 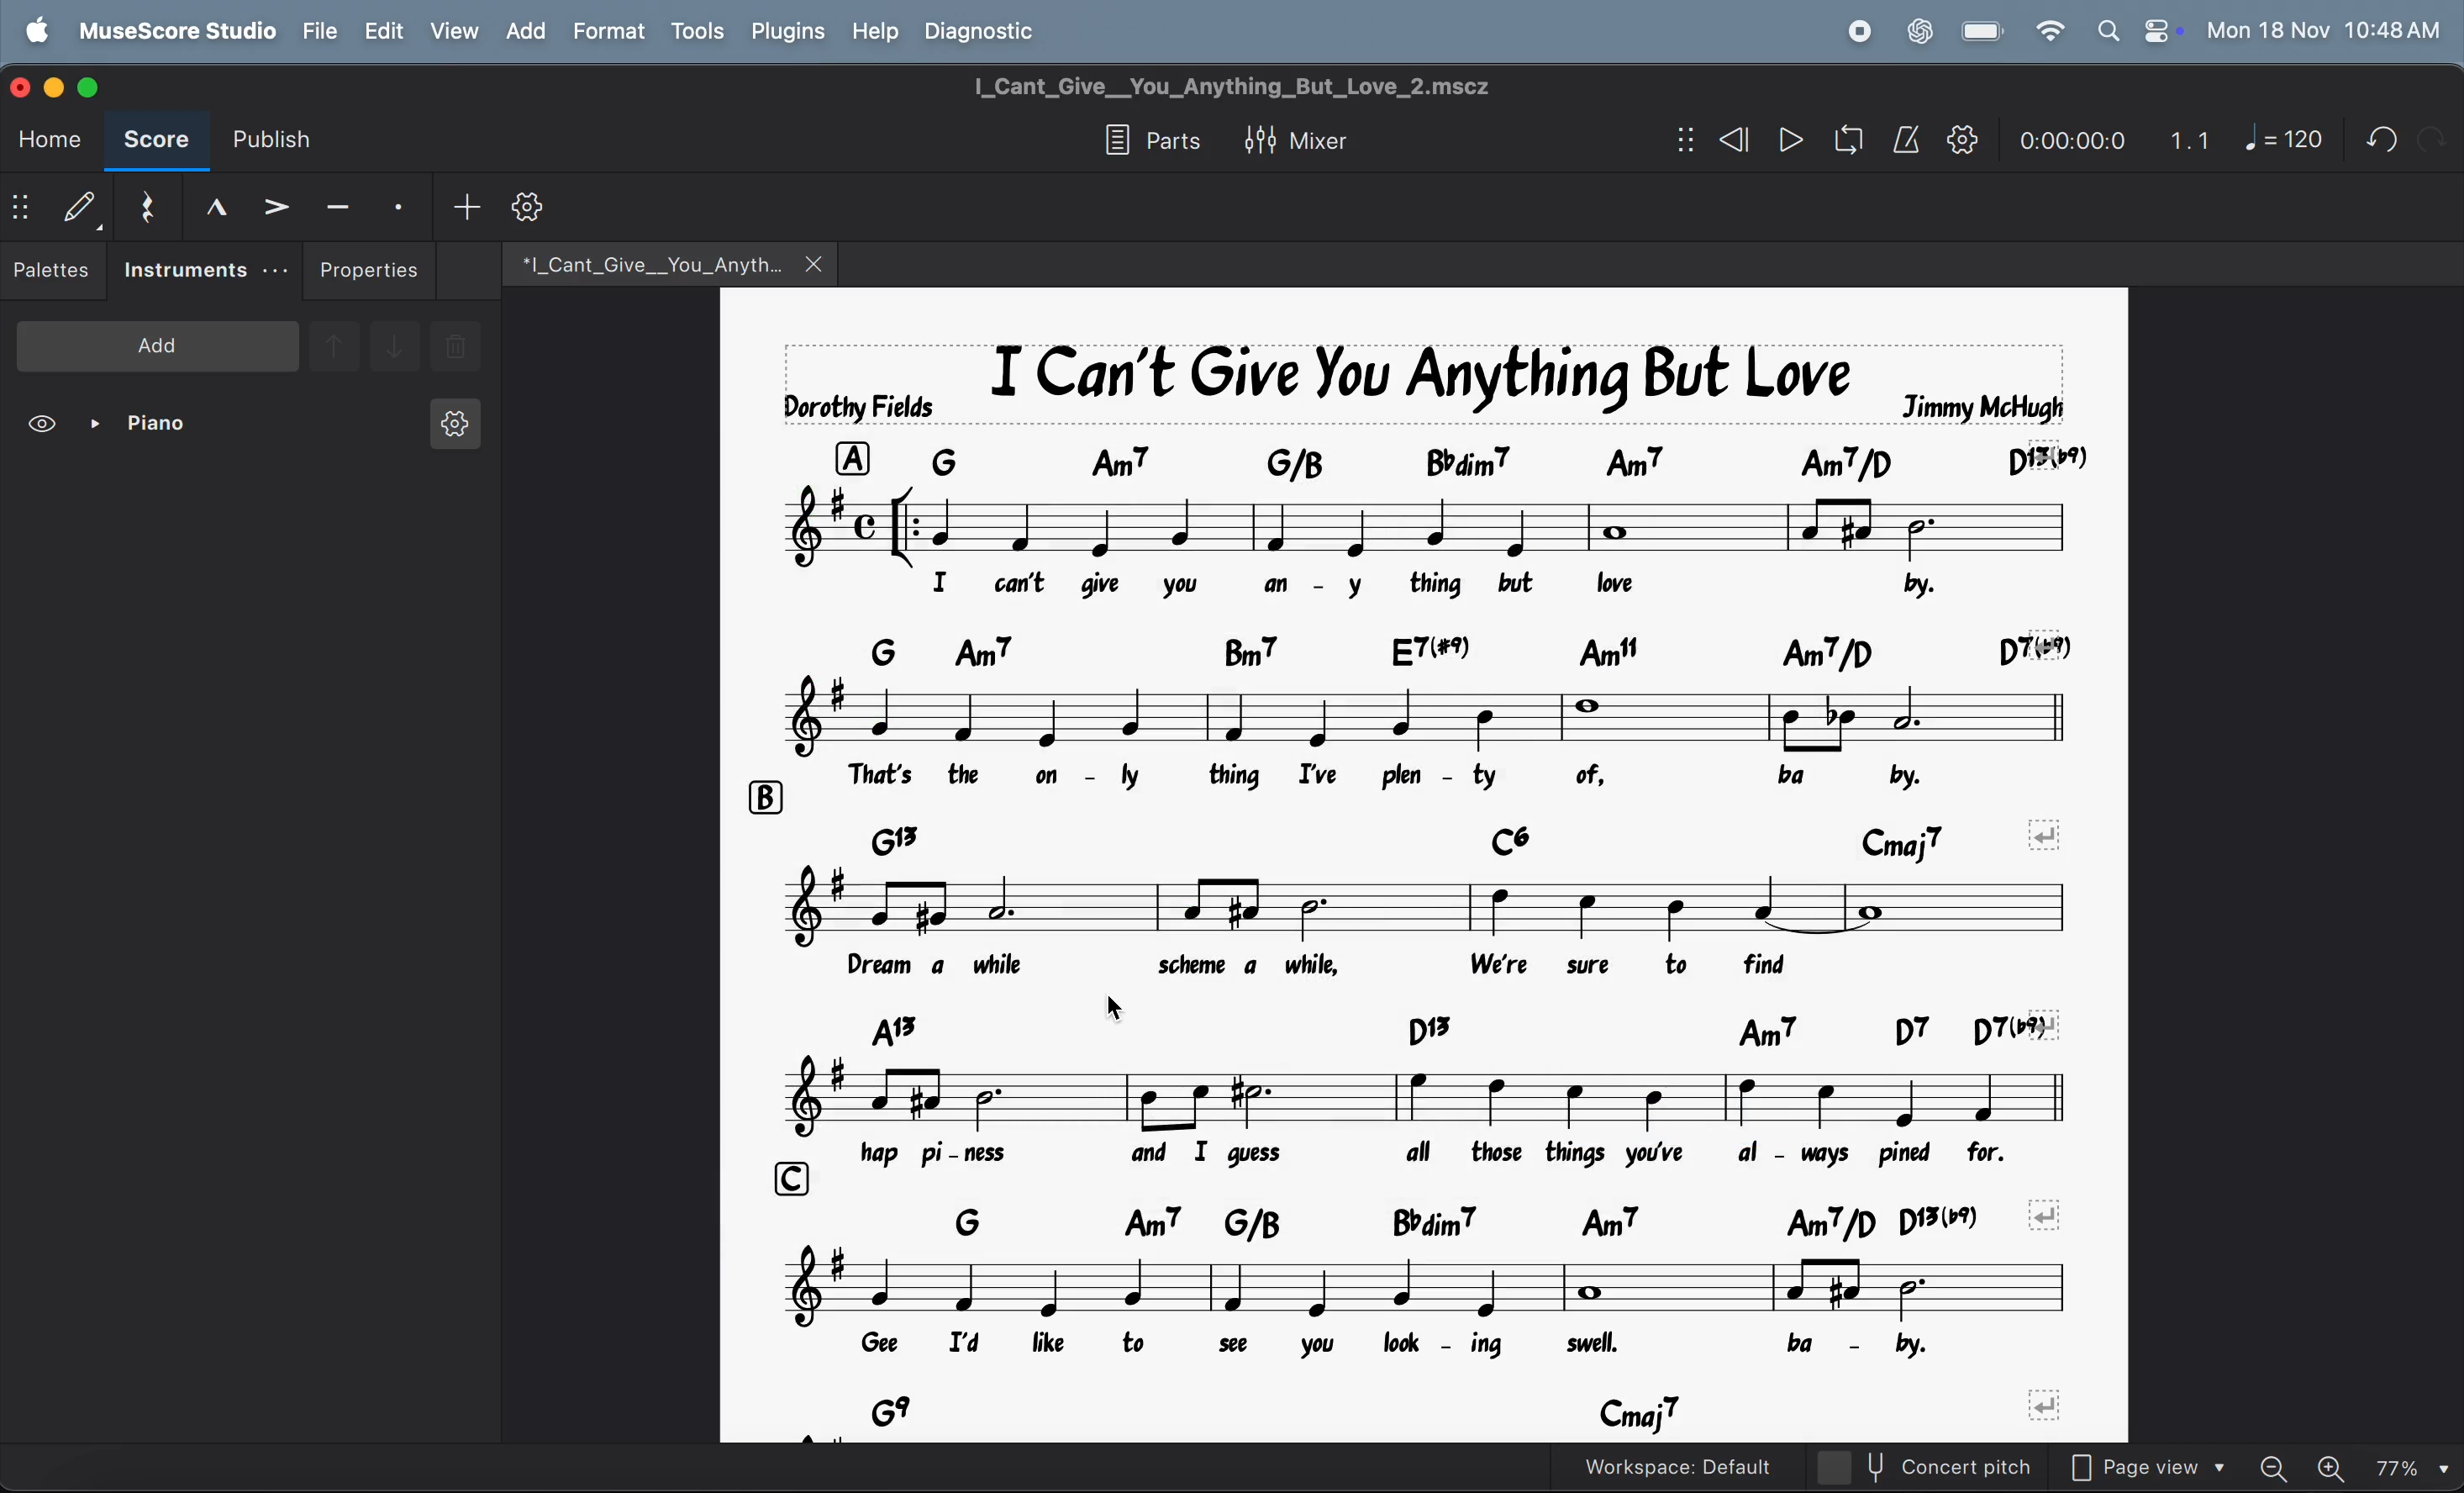 I want to click on uptone, so click(x=333, y=343).